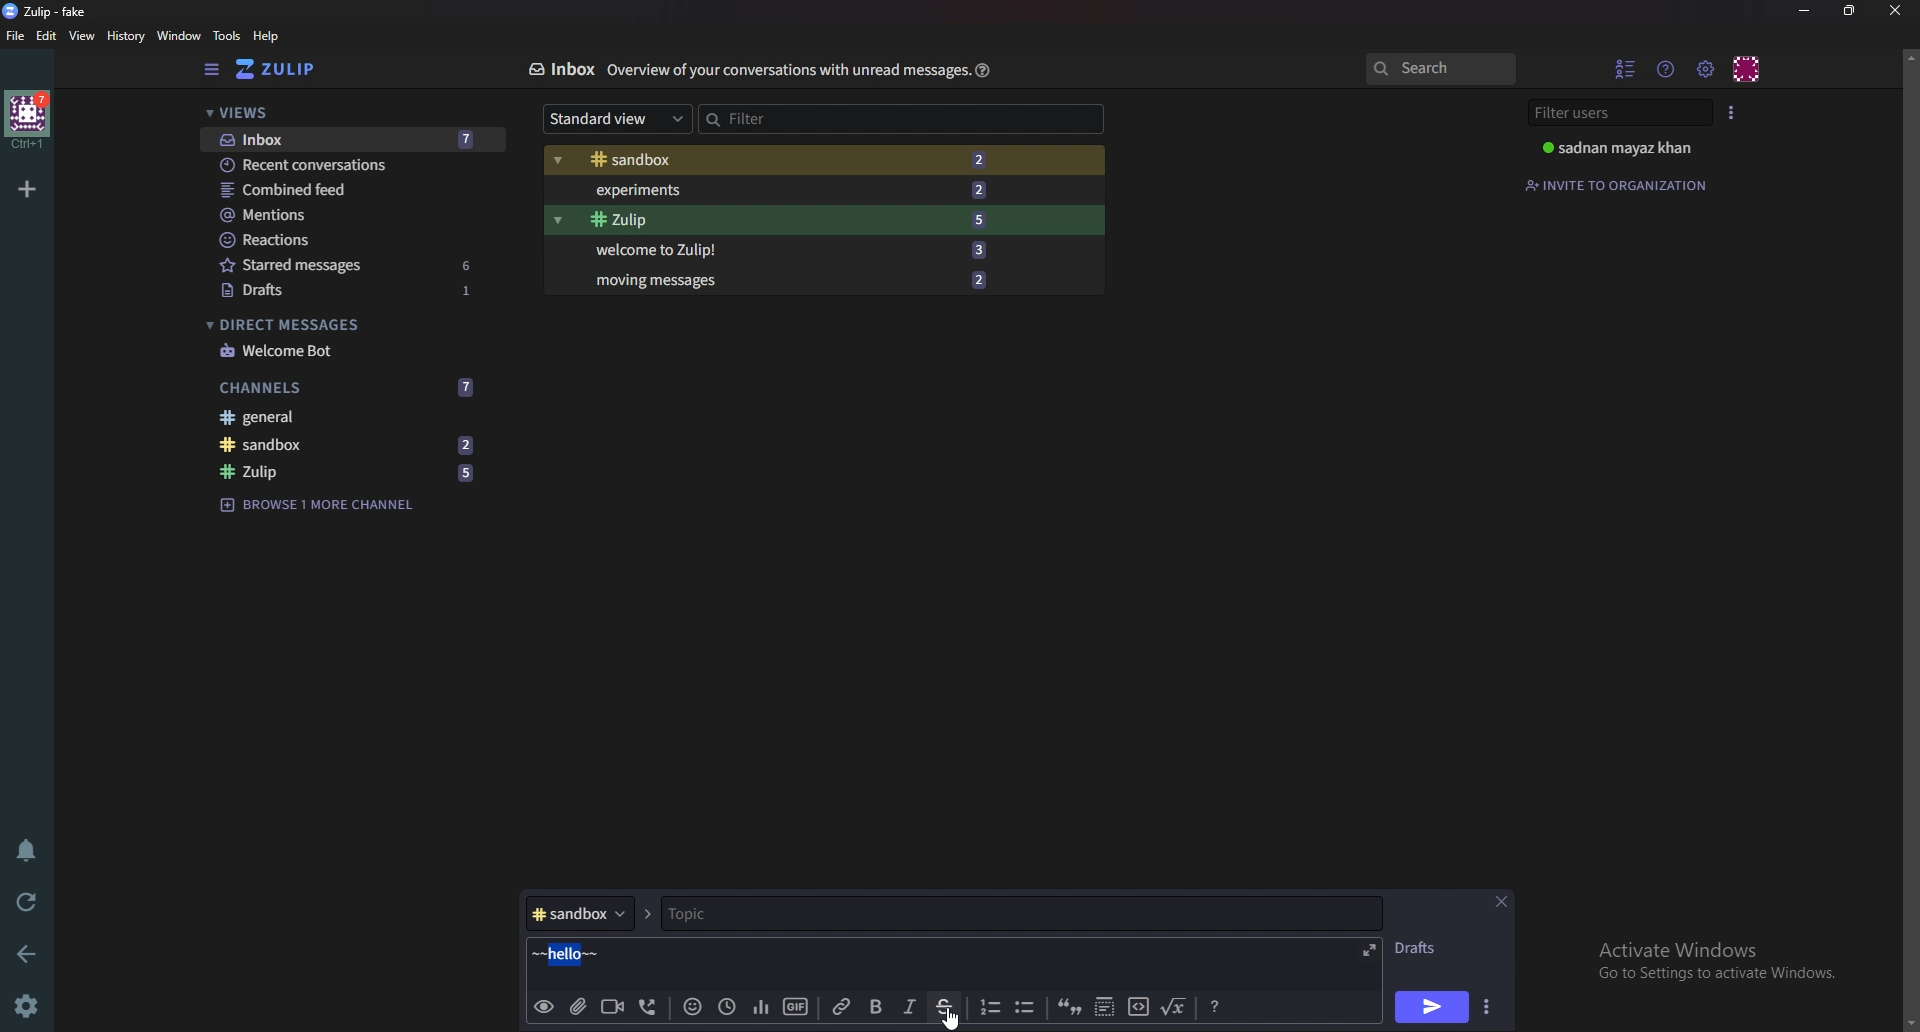 This screenshot has height=1032, width=1920. I want to click on help, so click(981, 69).